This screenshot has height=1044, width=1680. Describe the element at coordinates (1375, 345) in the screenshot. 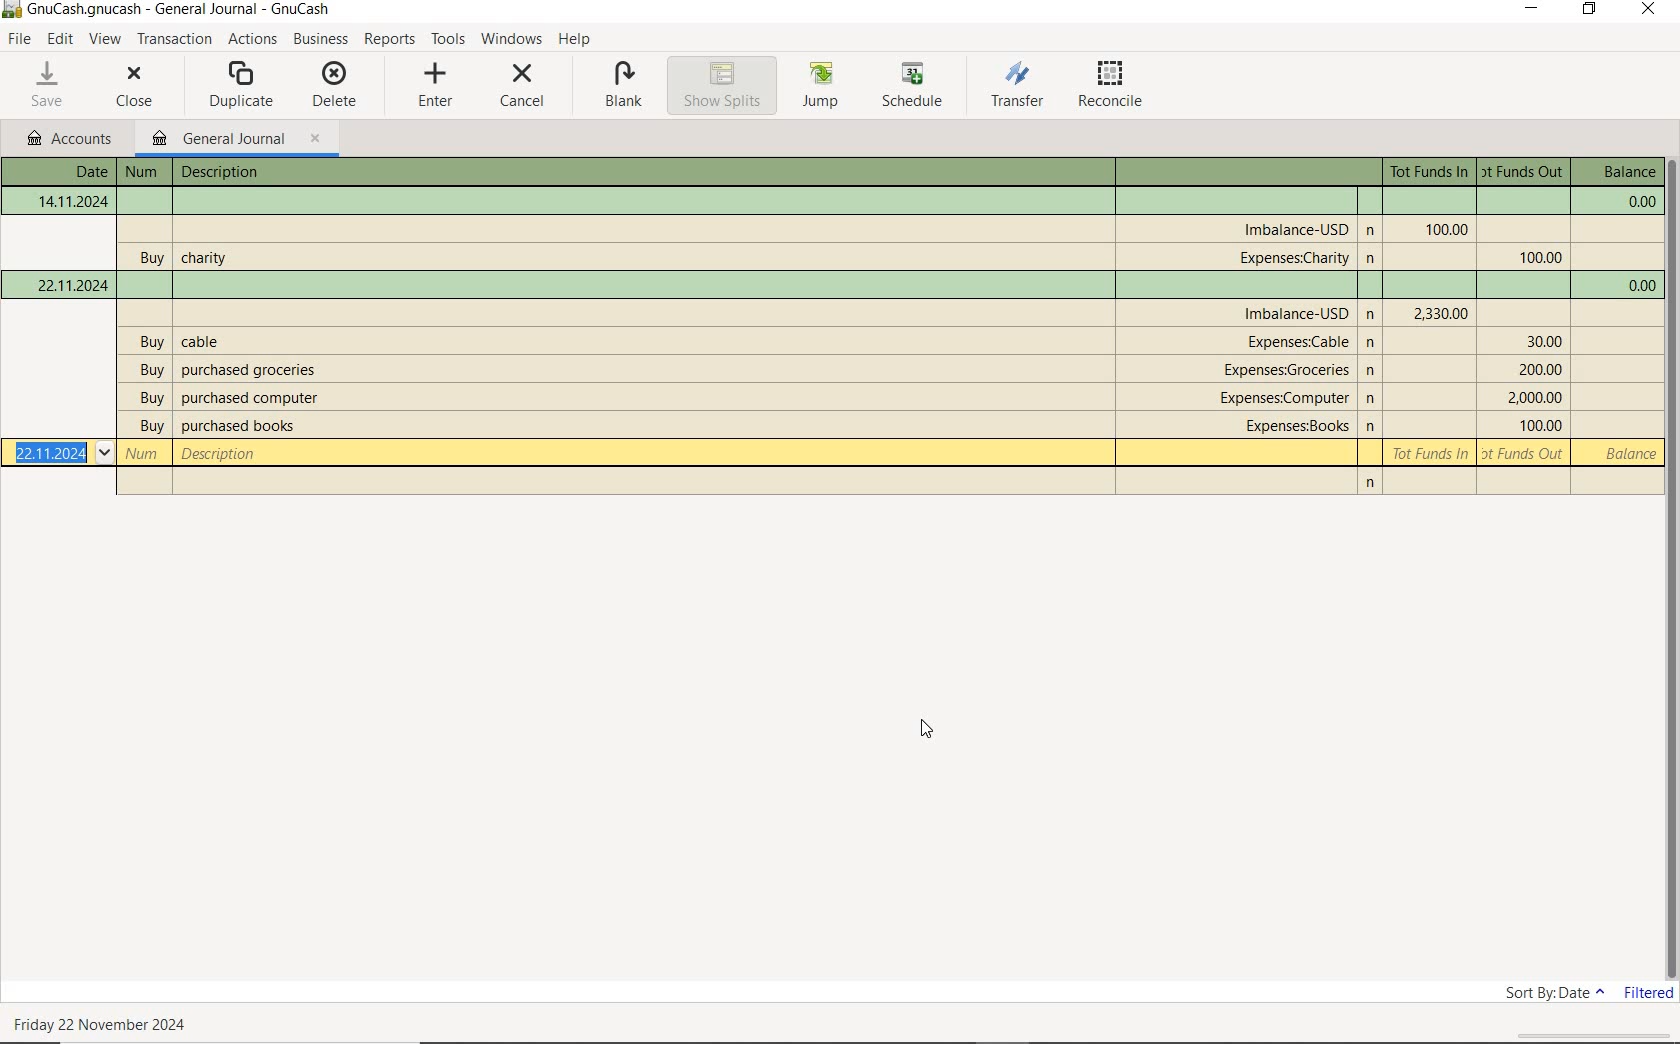

I see `n` at that location.